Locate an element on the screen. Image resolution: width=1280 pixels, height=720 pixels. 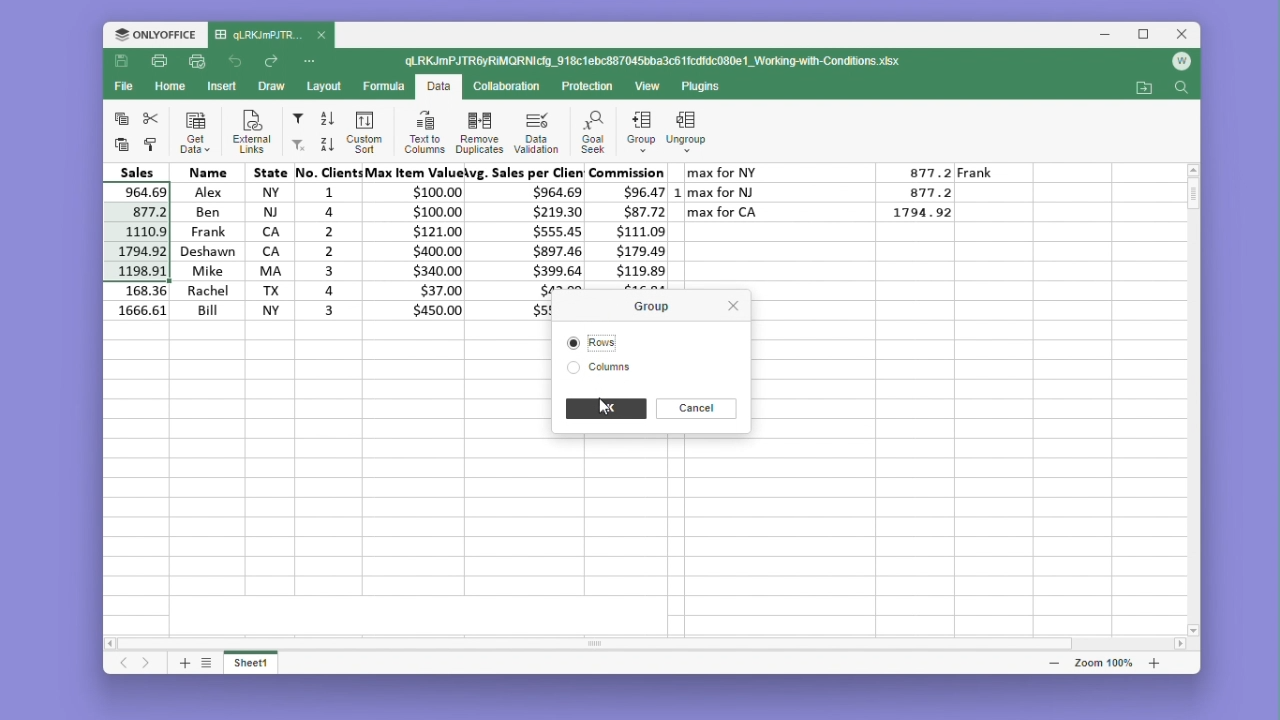
remaining cells from the column is located at coordinates (140, 303).